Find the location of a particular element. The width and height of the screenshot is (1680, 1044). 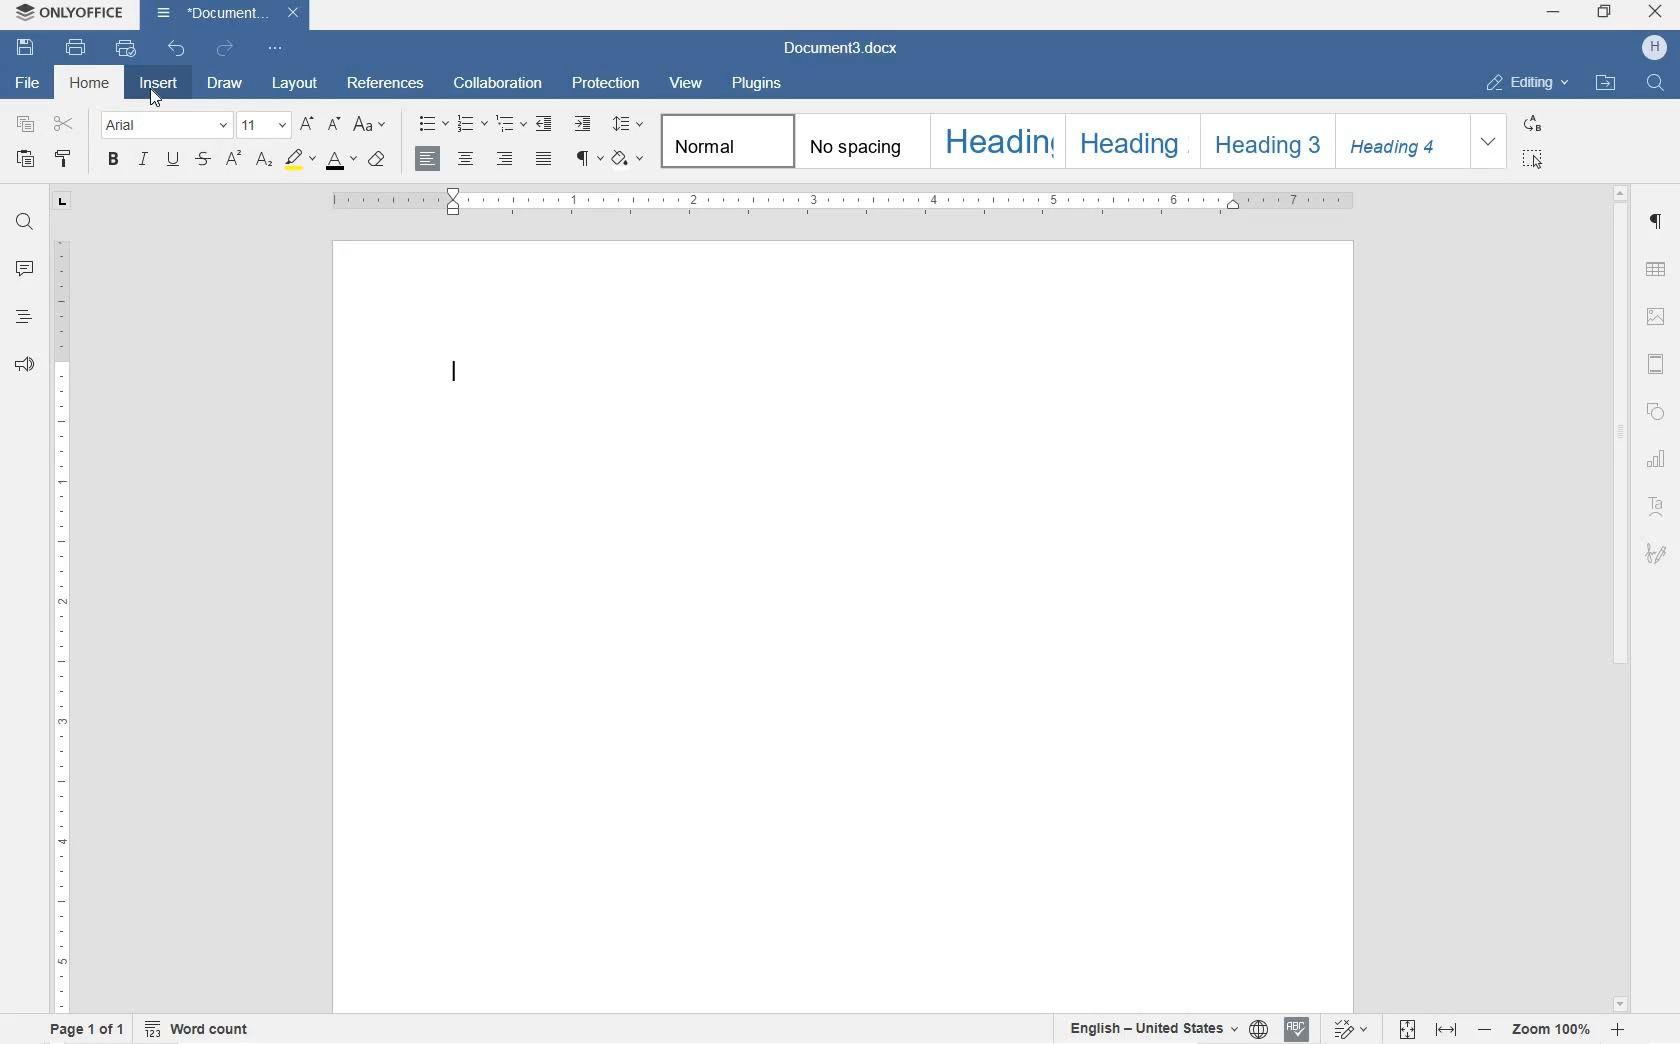

INCREMENT FONT SIZE is located at coordinates (309, 125).